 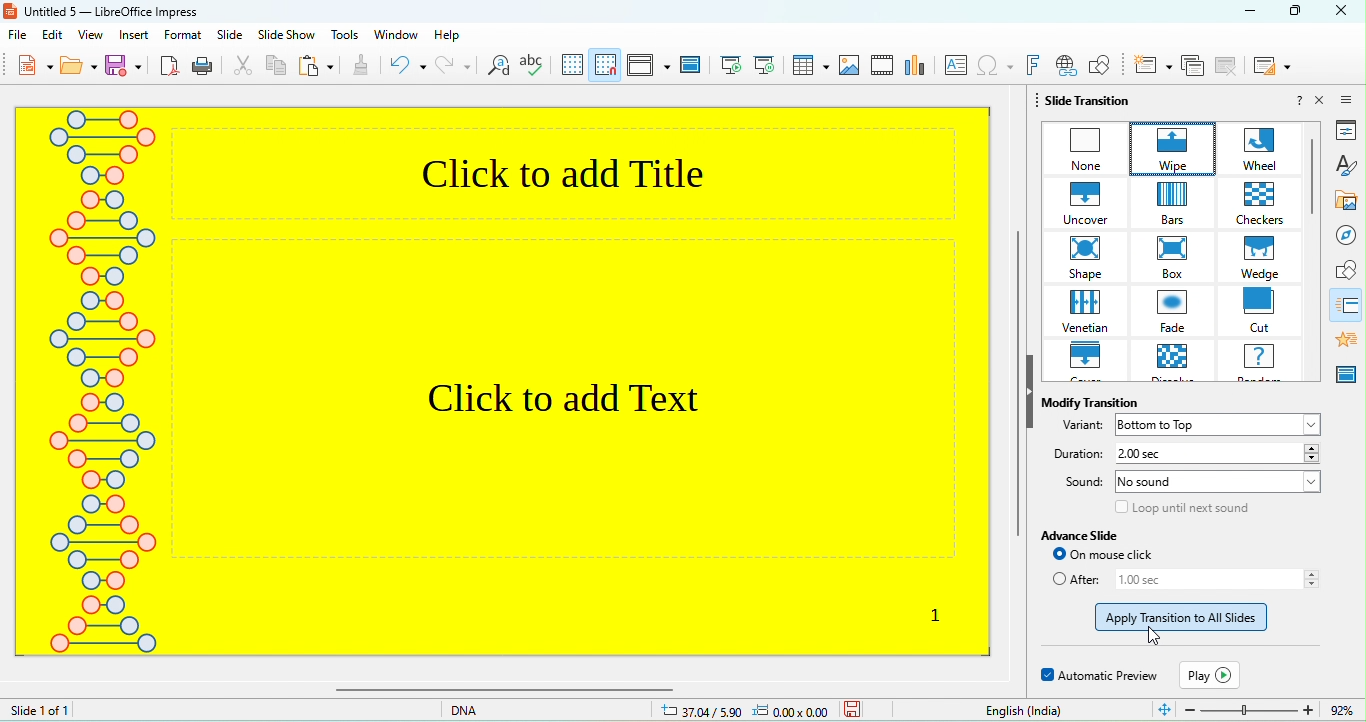 What do you see at coordinates (765, 65) in the screenshot?
I see `current slide` at bounding box center [765, 65].